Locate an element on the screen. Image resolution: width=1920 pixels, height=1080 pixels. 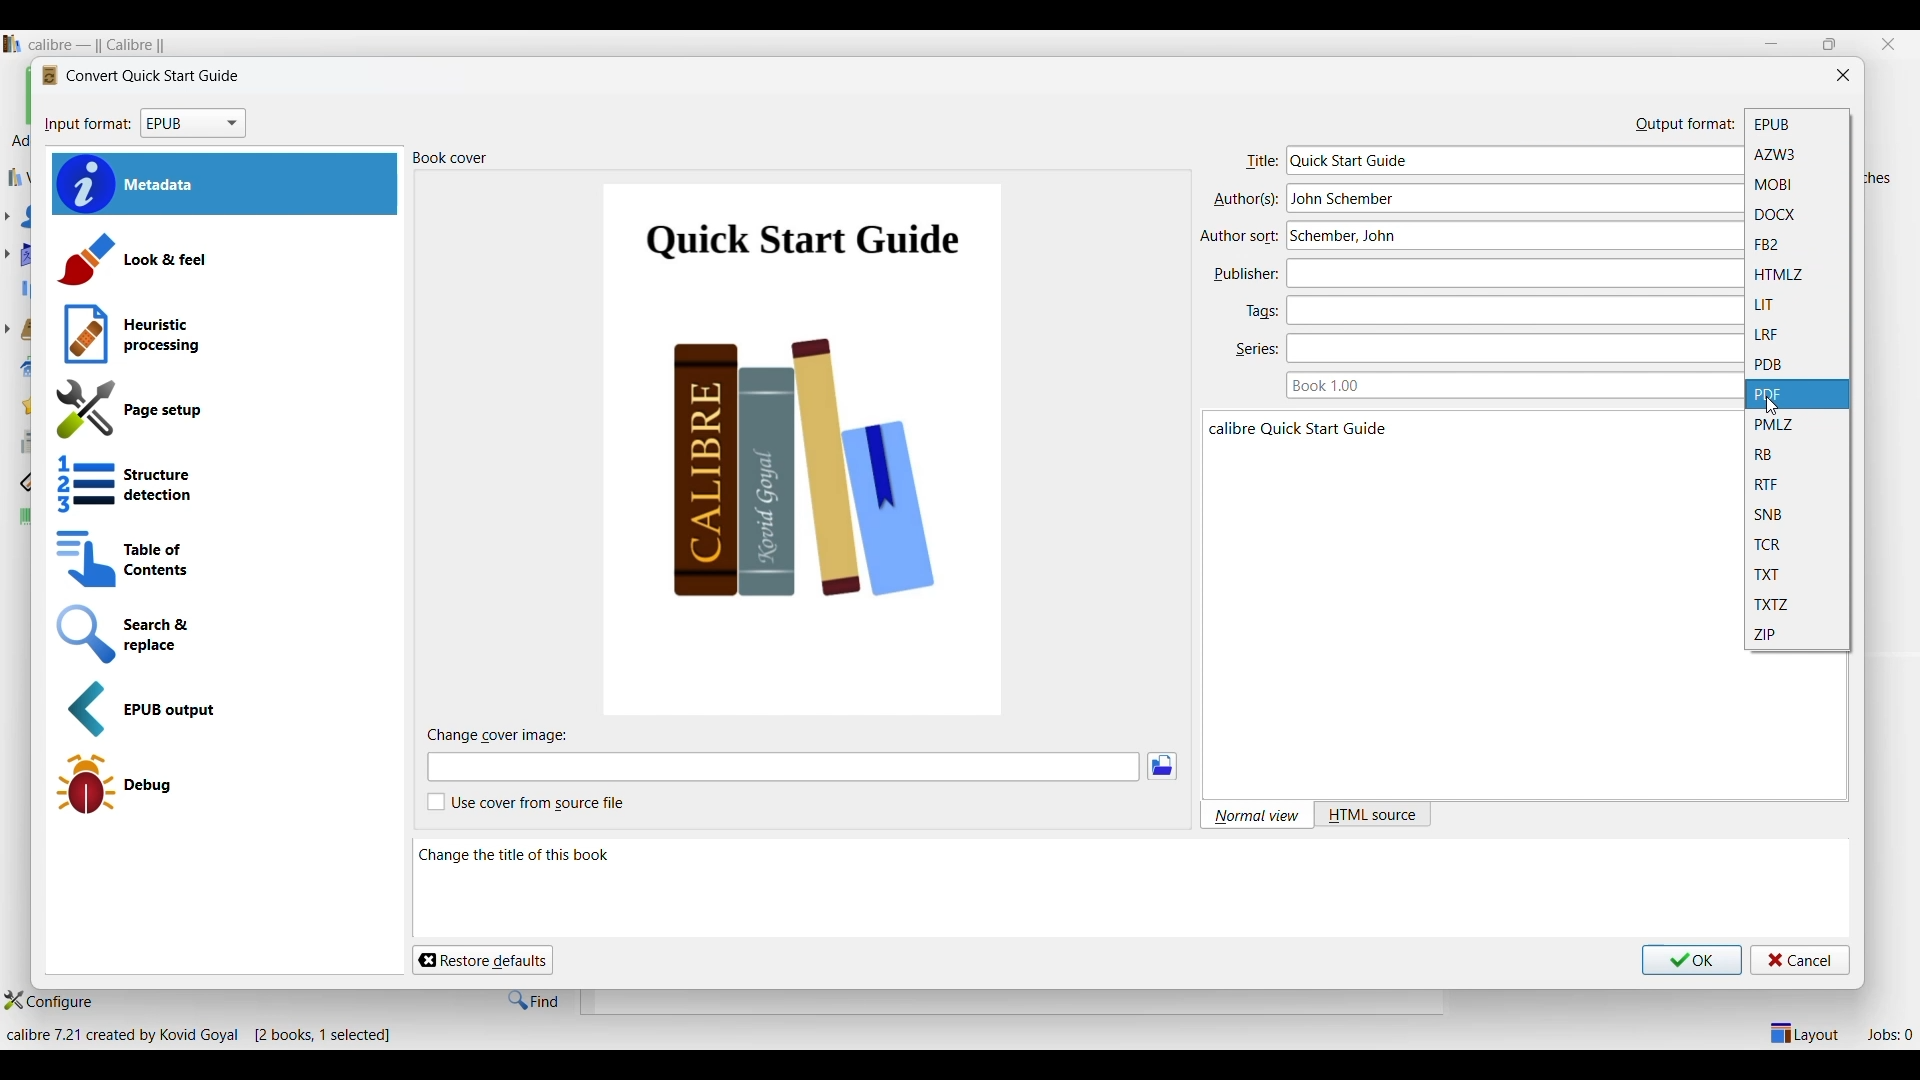
MOBI is located at coordinates (1797, 185).